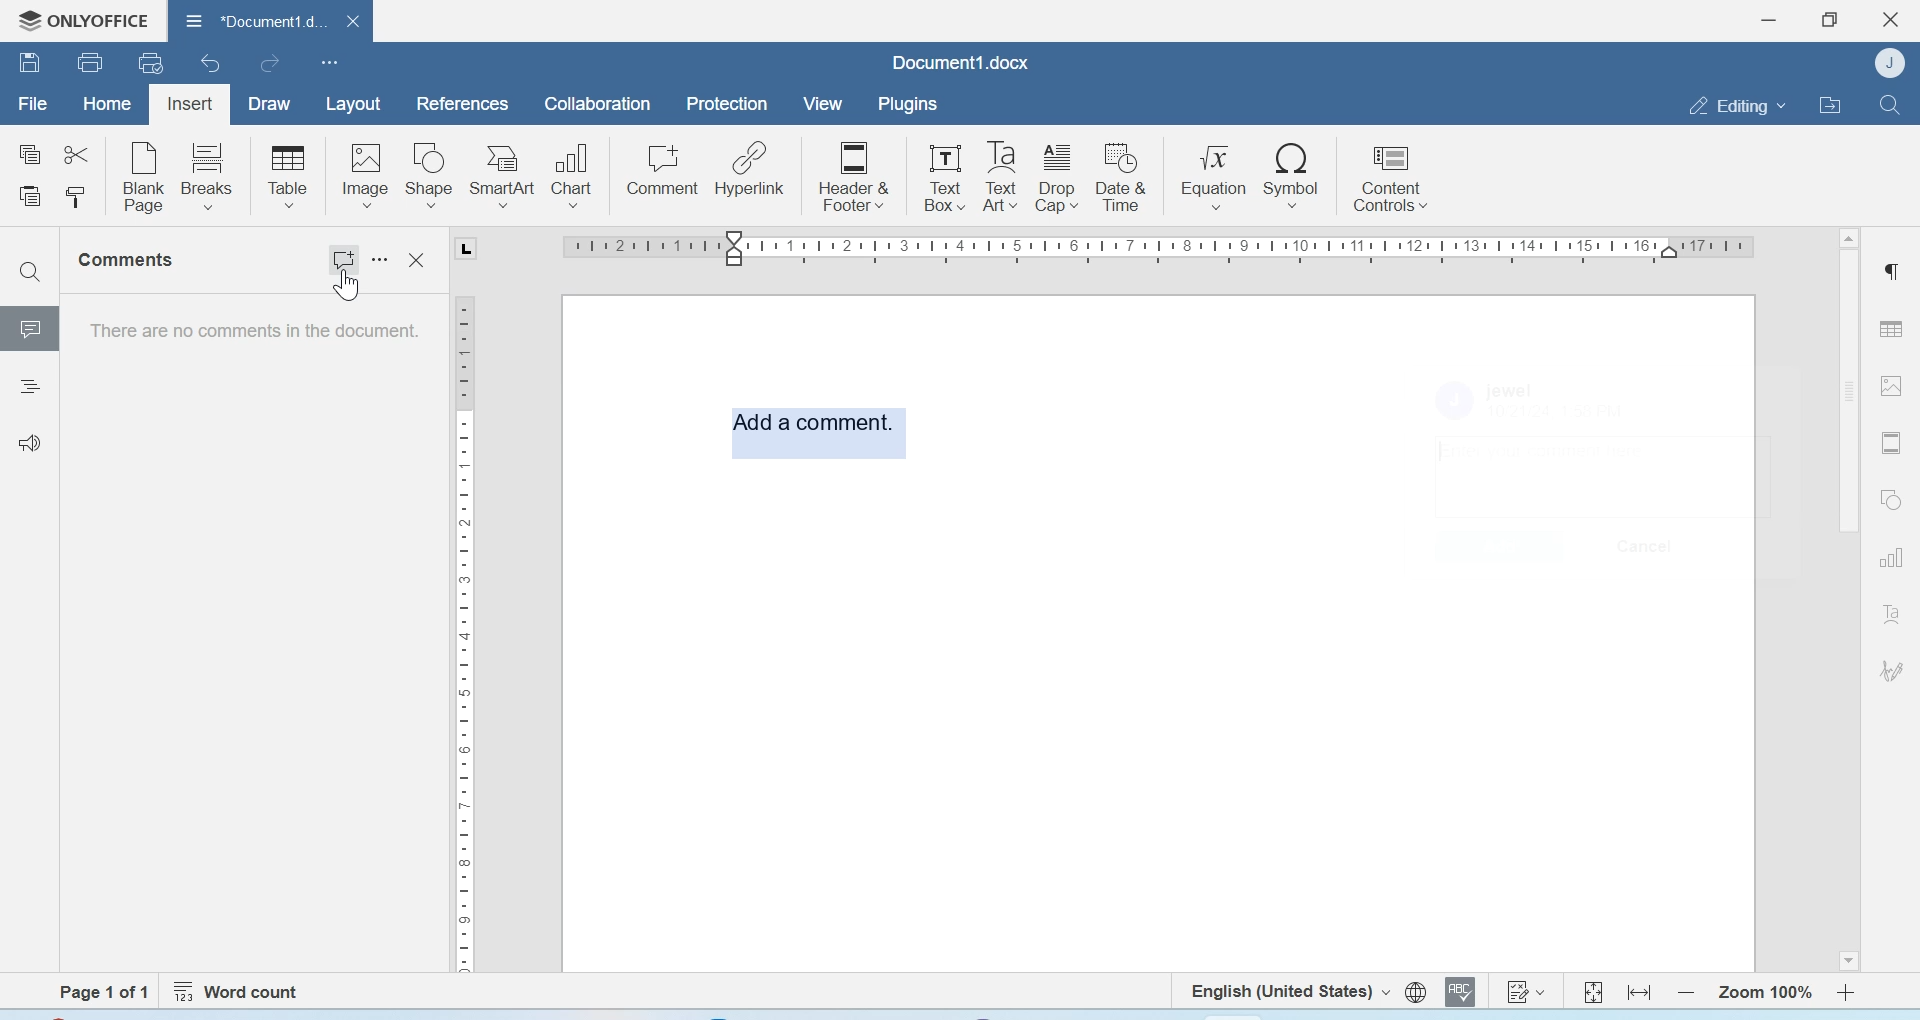  Describe the element at coordinates (151, 62) in the screenshot. I see `Quick print` at that location.